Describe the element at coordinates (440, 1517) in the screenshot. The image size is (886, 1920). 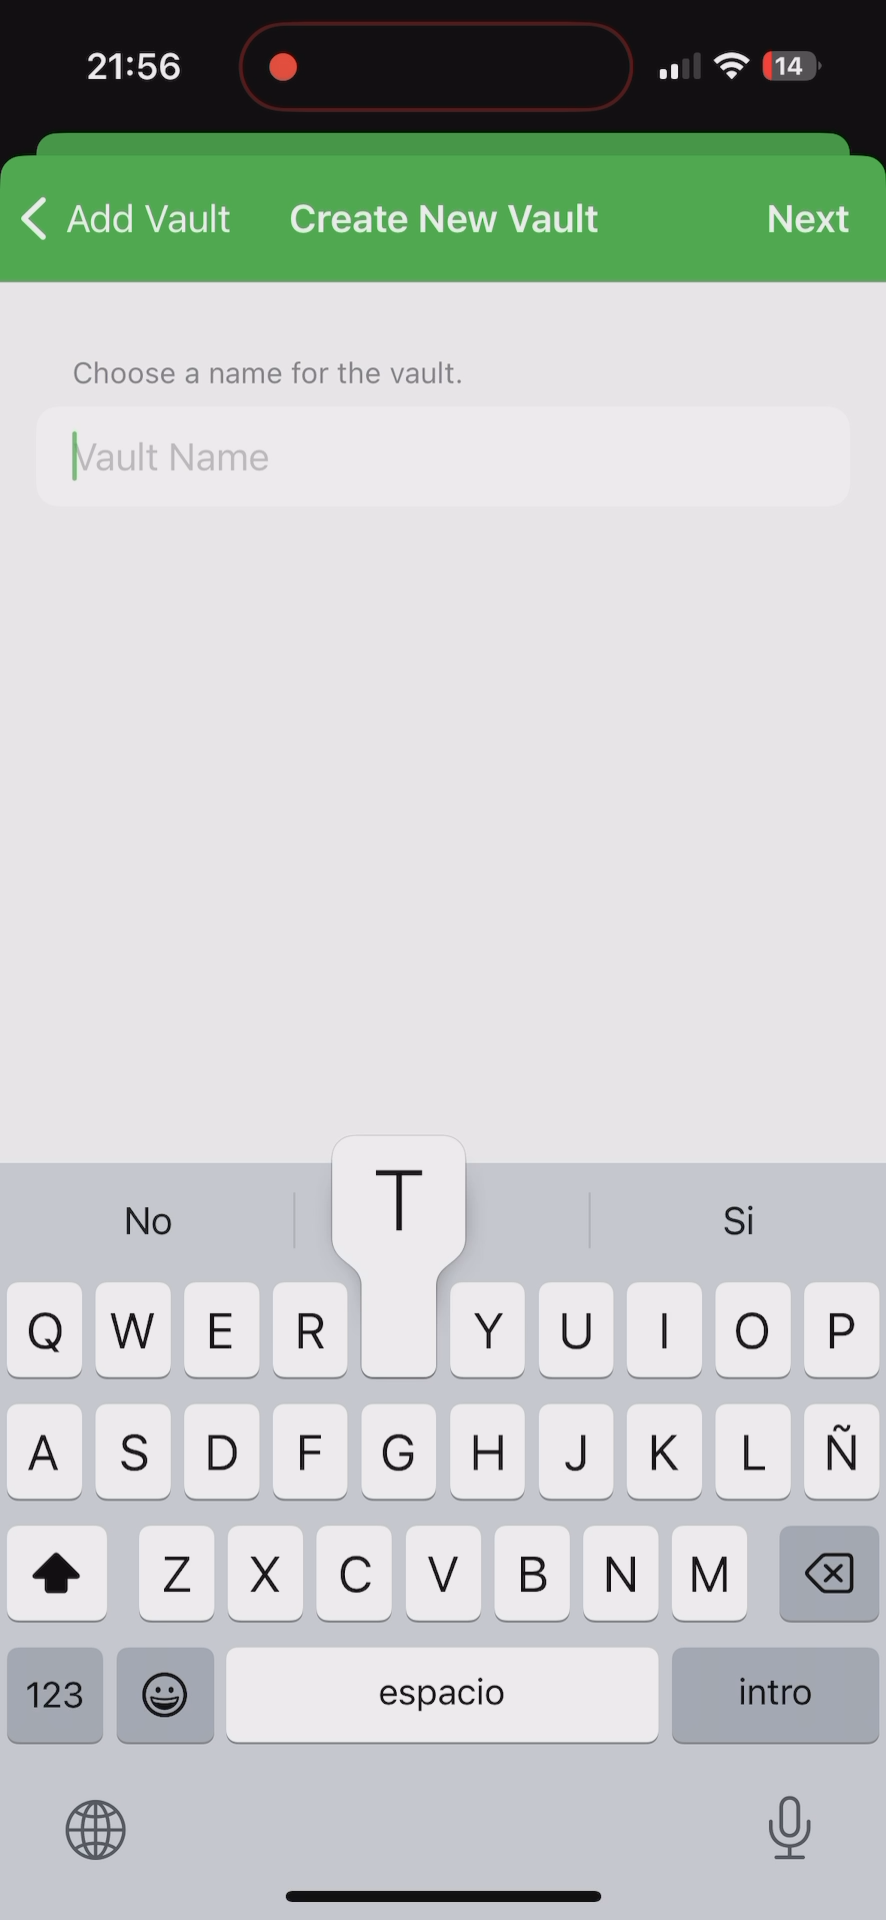
I see `keyboard` at that location.